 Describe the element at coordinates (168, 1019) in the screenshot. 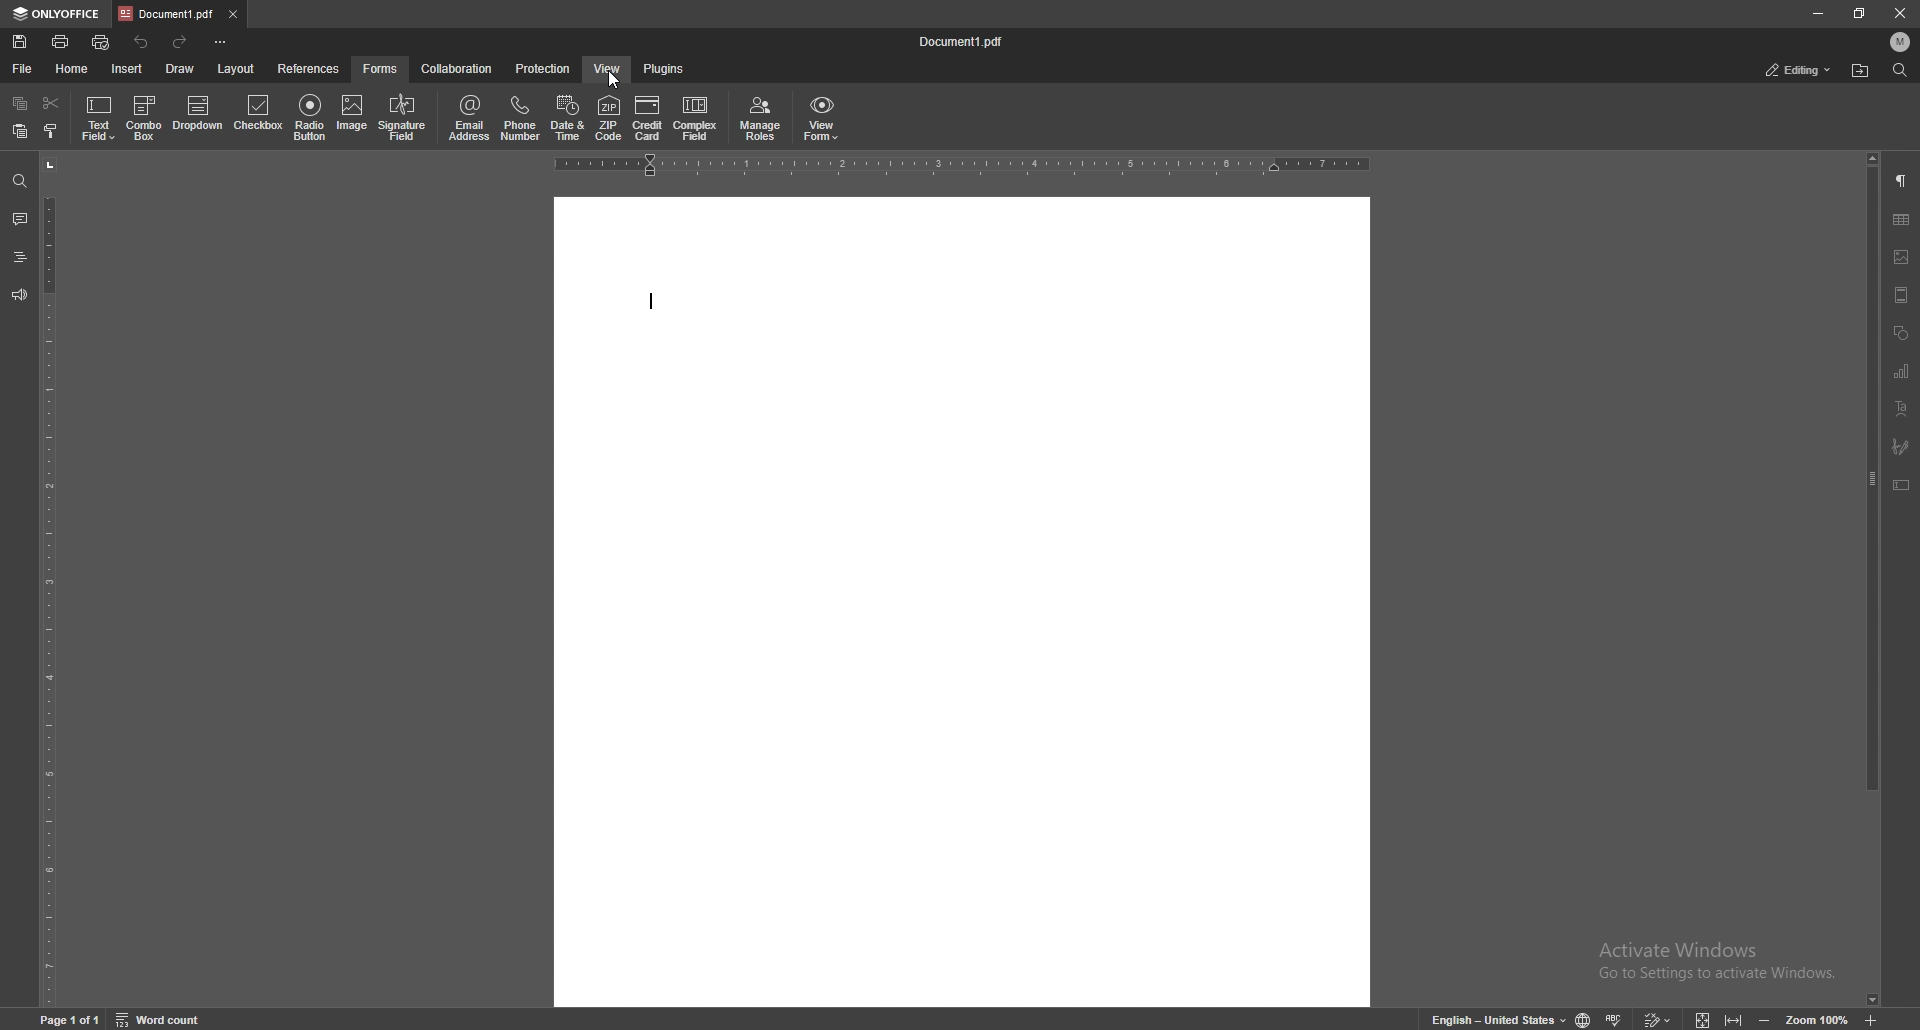

I see `word count` at that location.